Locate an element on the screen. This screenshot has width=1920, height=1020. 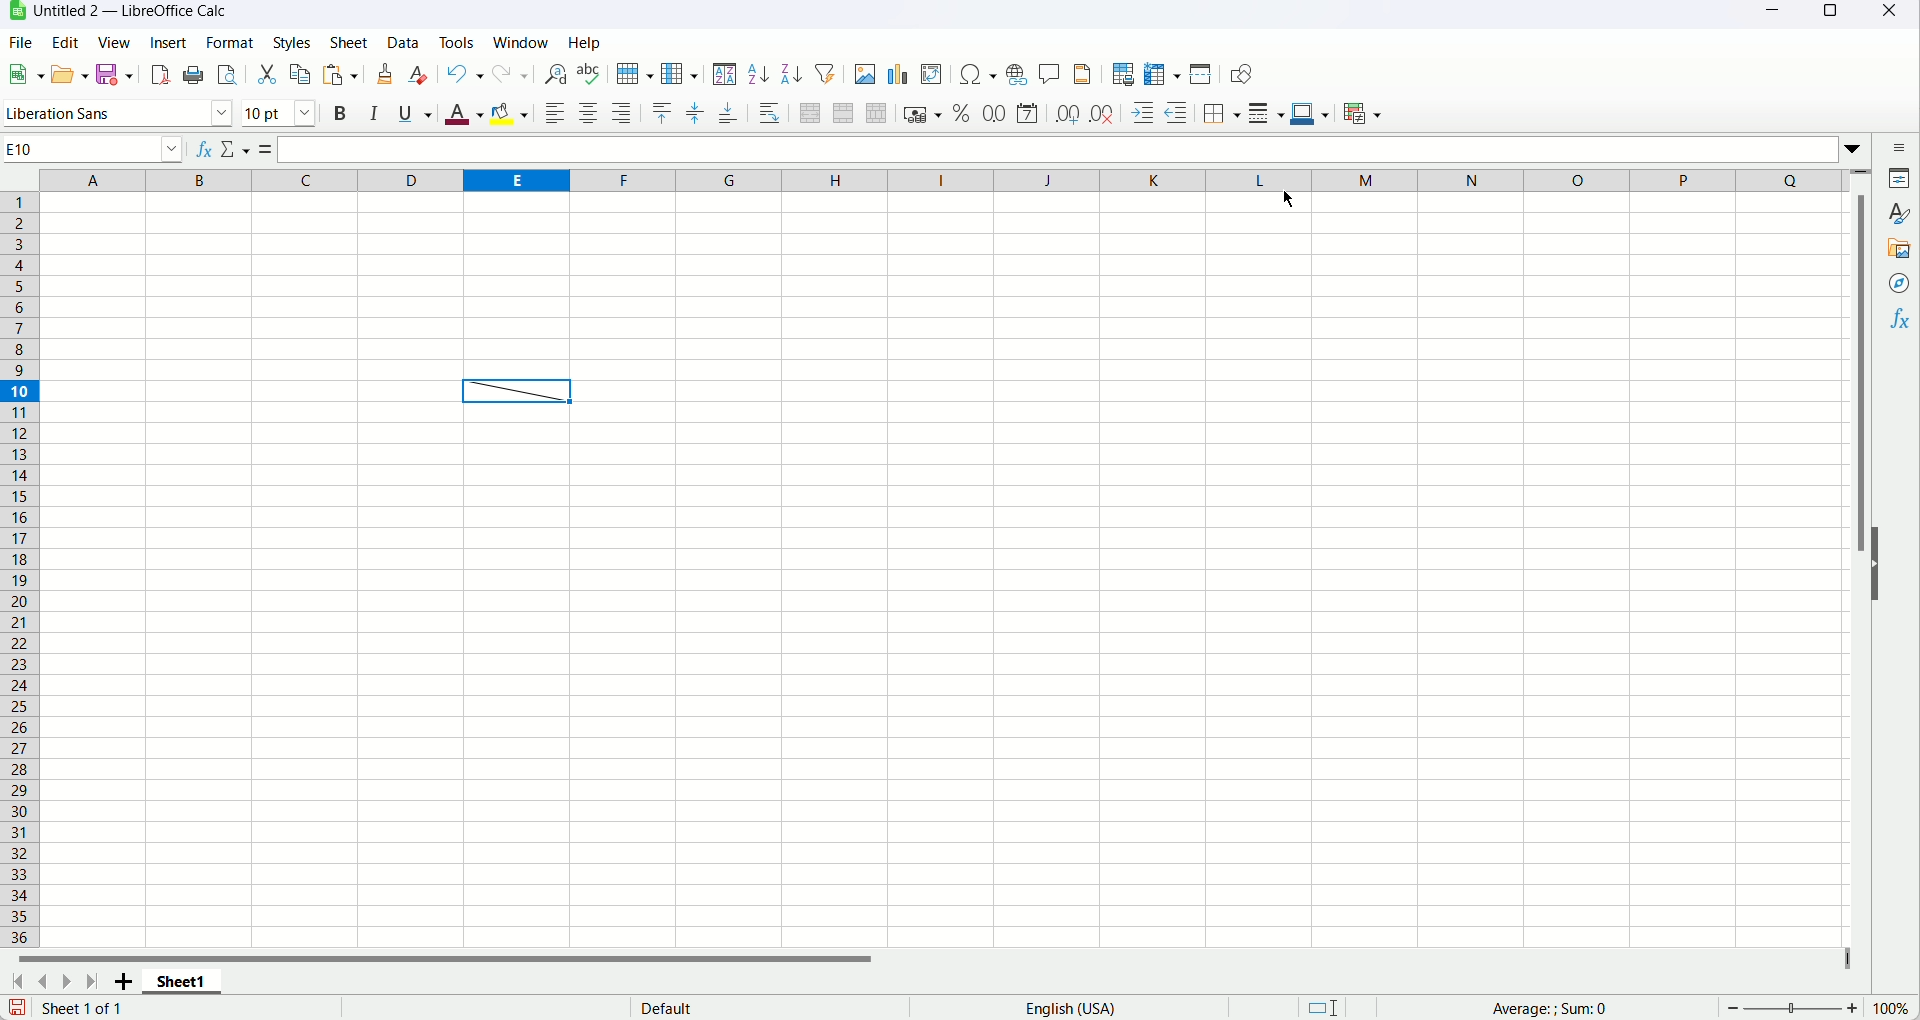
Clone formatting is located at coordinates (386, 73).